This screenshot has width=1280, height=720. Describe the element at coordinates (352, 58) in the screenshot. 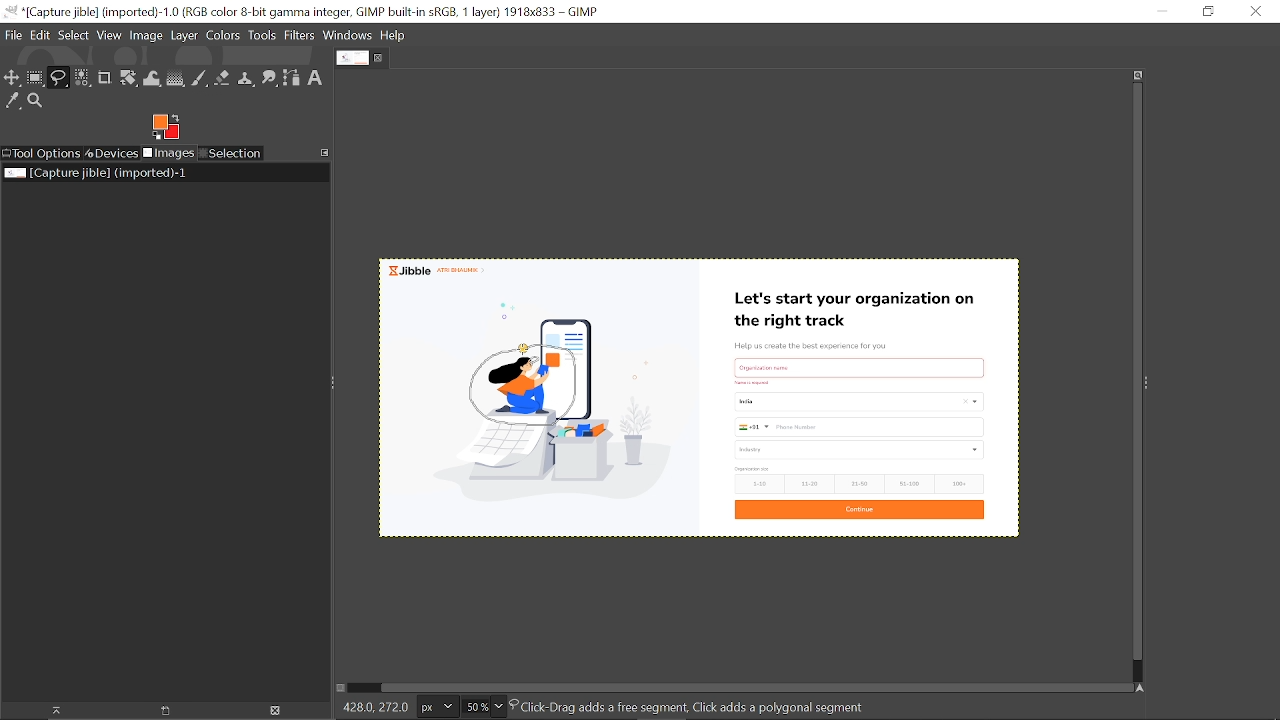

I see `Current tab` at that location.